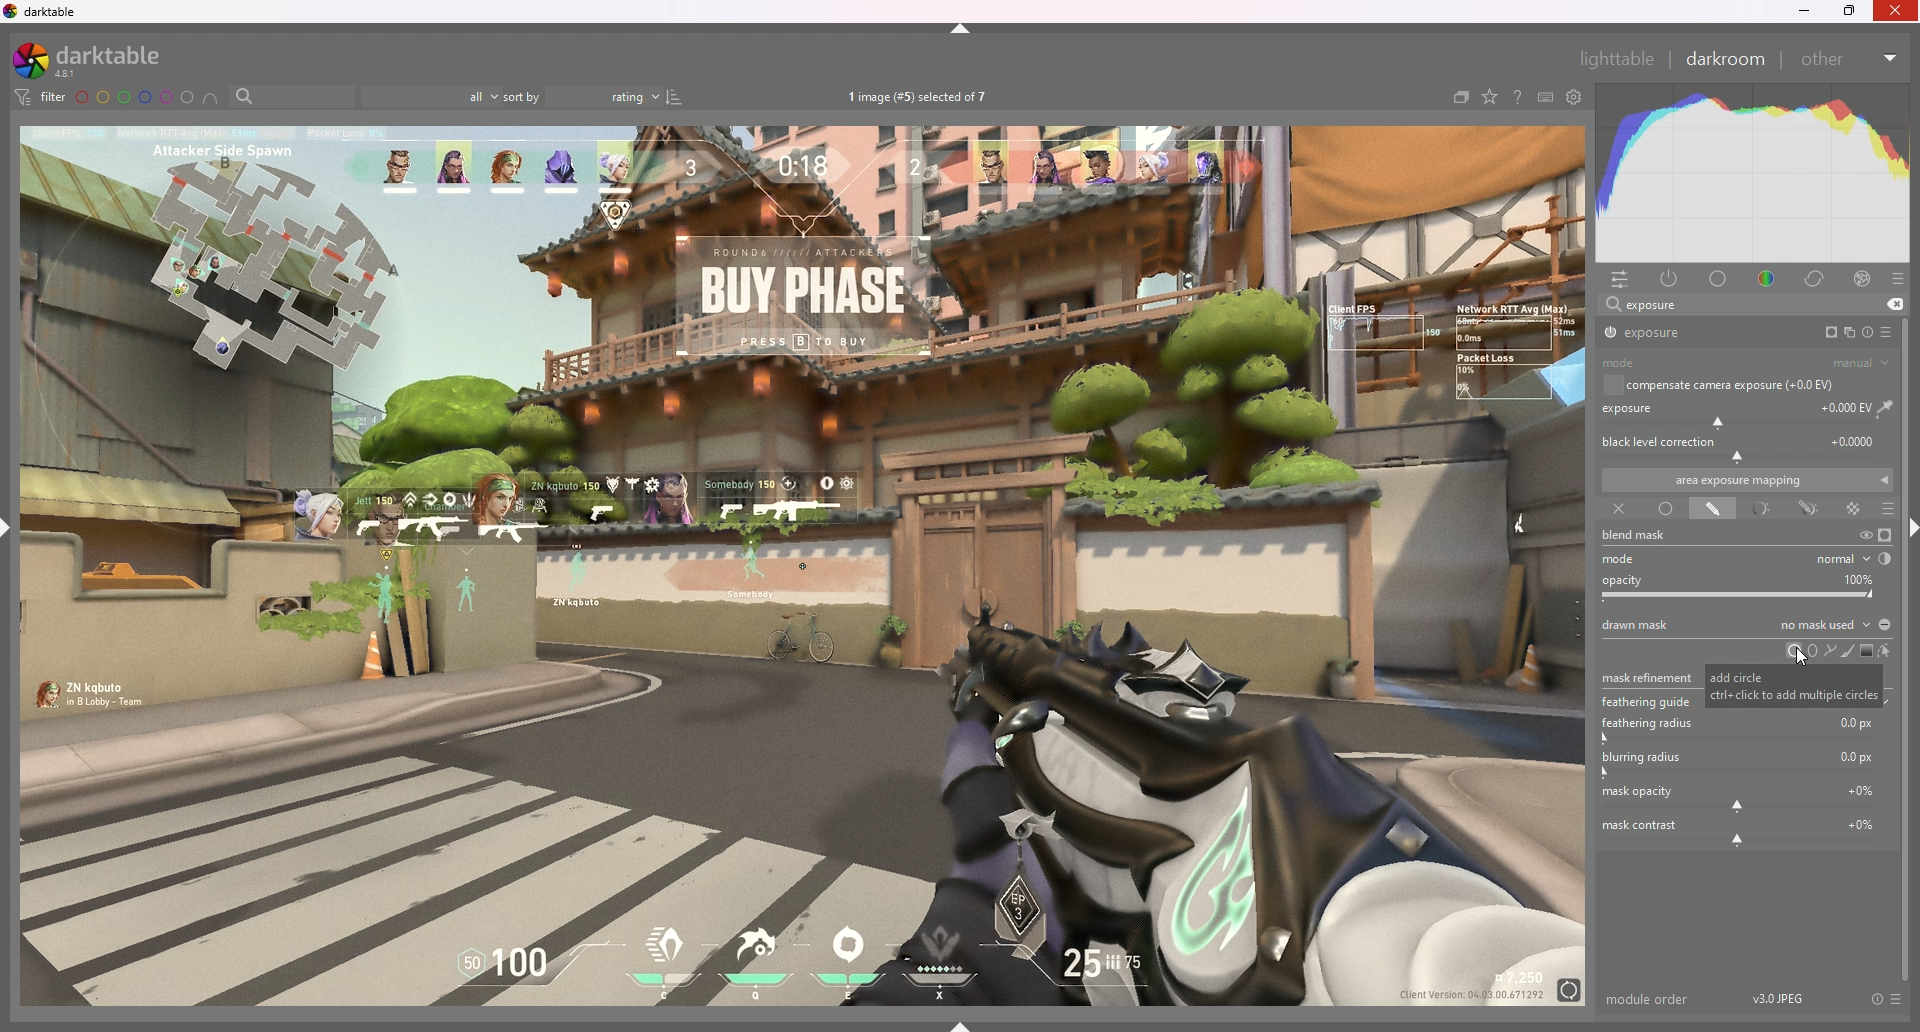 This screenshot has height=1032, width=1920. What do you see at coordinates (1651, 701) in the screenshot?
I see `feathering guide` at bounding box center [1651, 701].